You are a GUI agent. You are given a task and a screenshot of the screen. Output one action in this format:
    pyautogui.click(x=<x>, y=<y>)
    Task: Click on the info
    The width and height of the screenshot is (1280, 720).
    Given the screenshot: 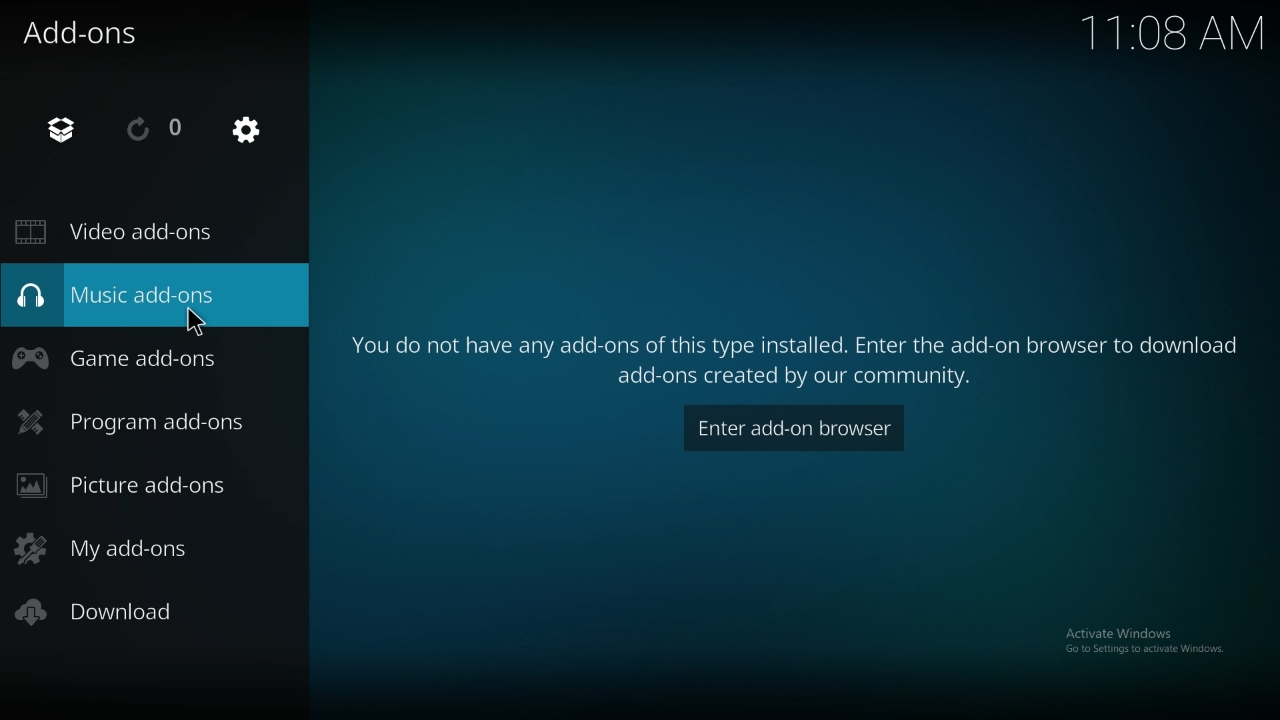 What is the action you would take?
    pyautogui.click(x=797, y=349)
    